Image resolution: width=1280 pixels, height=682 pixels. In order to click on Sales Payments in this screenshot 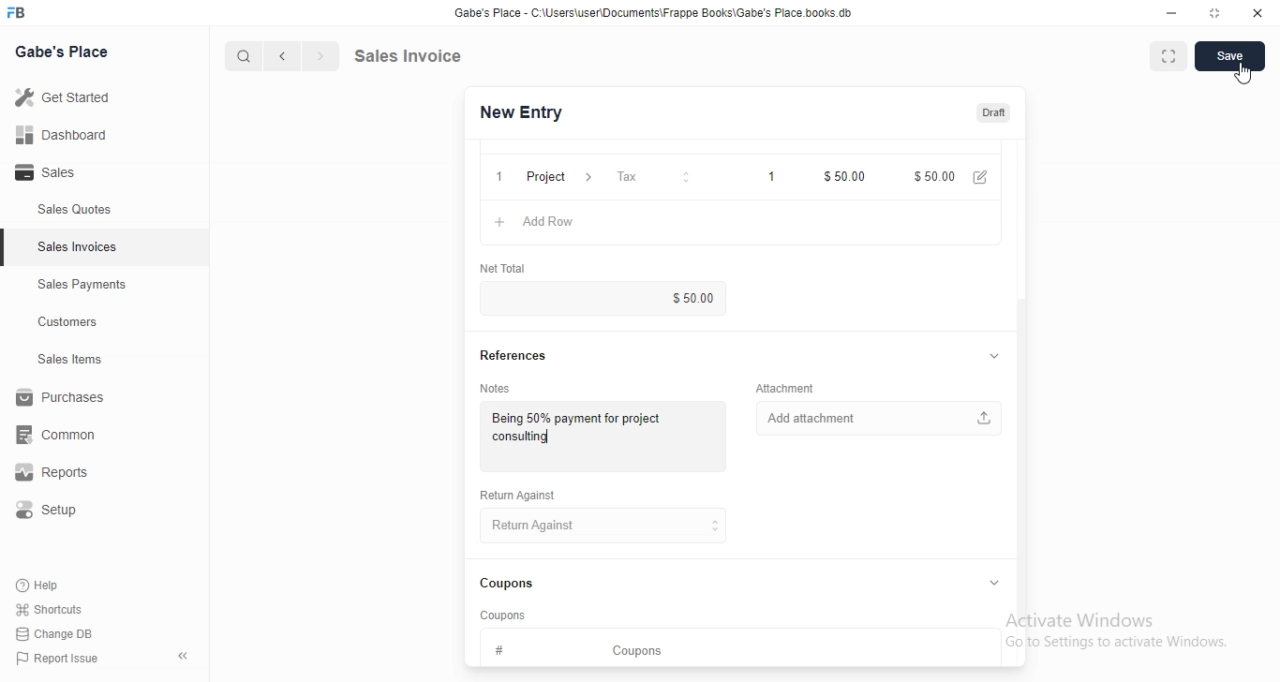, I will do `click(77, 285)`.